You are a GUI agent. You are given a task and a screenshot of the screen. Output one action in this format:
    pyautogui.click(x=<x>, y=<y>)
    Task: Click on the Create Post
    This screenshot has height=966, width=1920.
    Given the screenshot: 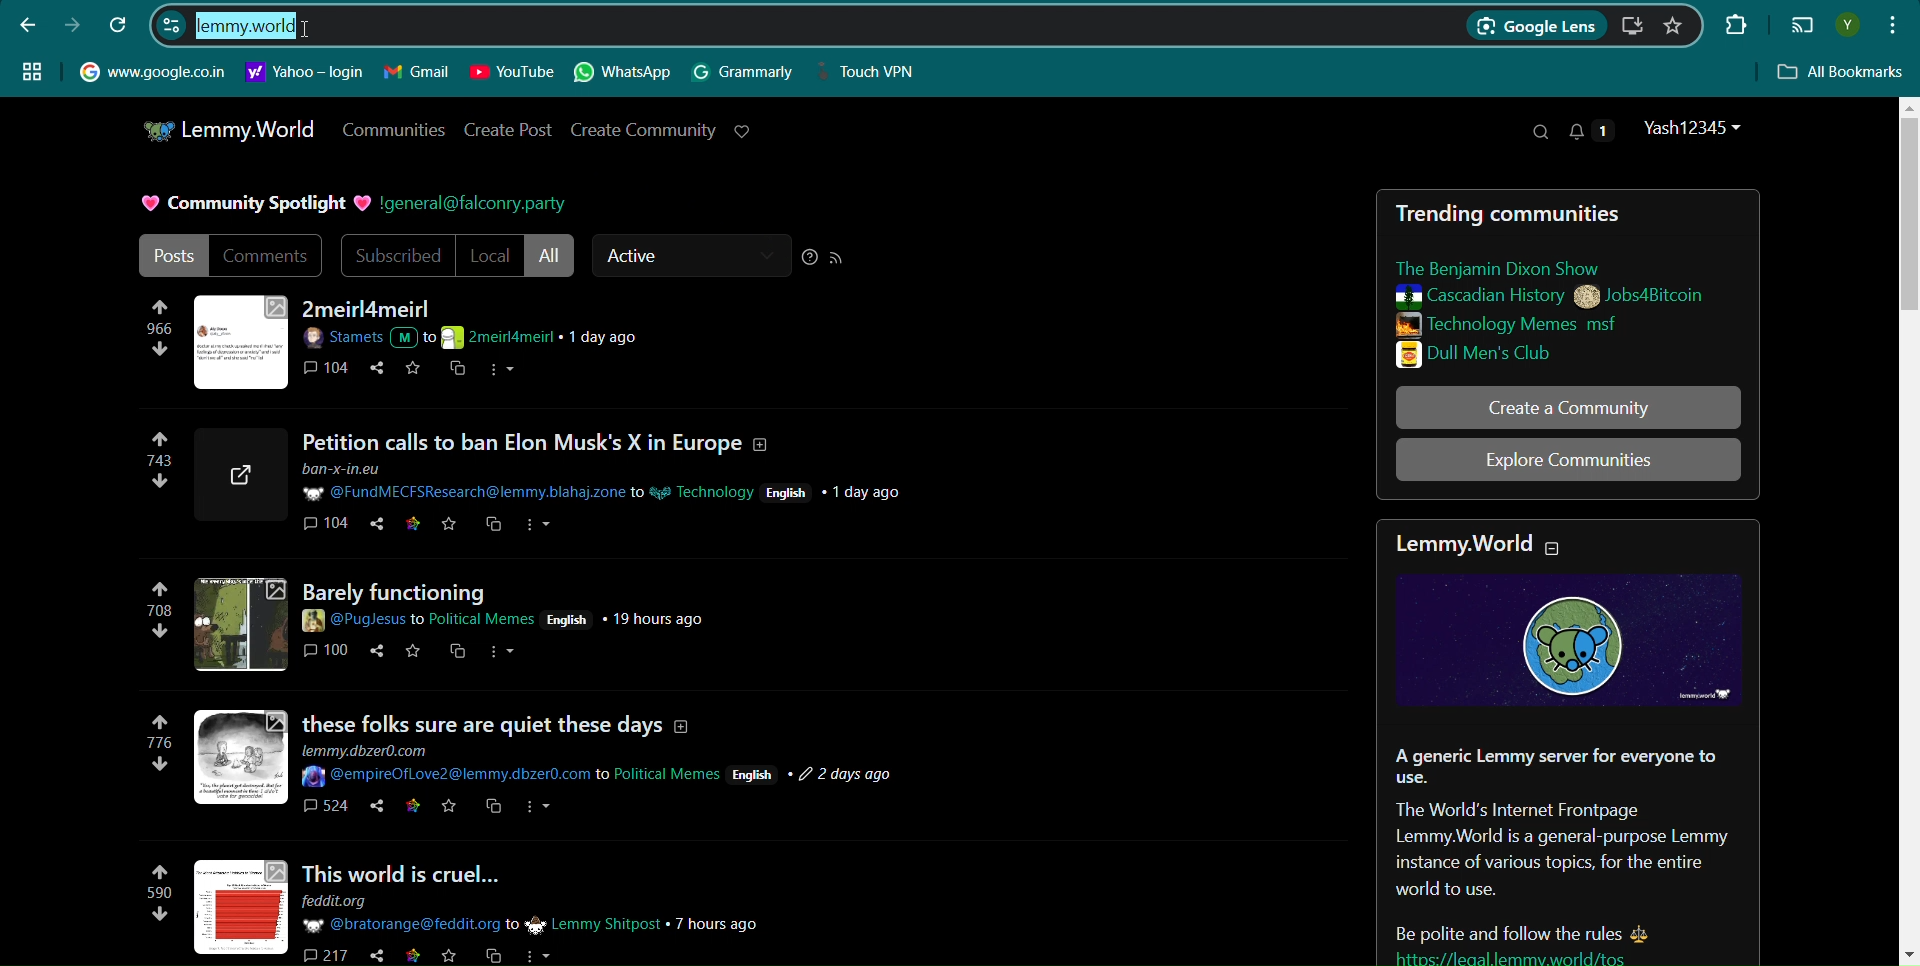 What is the action you would take?
    pyautogui.click(x=510, y=130)
    